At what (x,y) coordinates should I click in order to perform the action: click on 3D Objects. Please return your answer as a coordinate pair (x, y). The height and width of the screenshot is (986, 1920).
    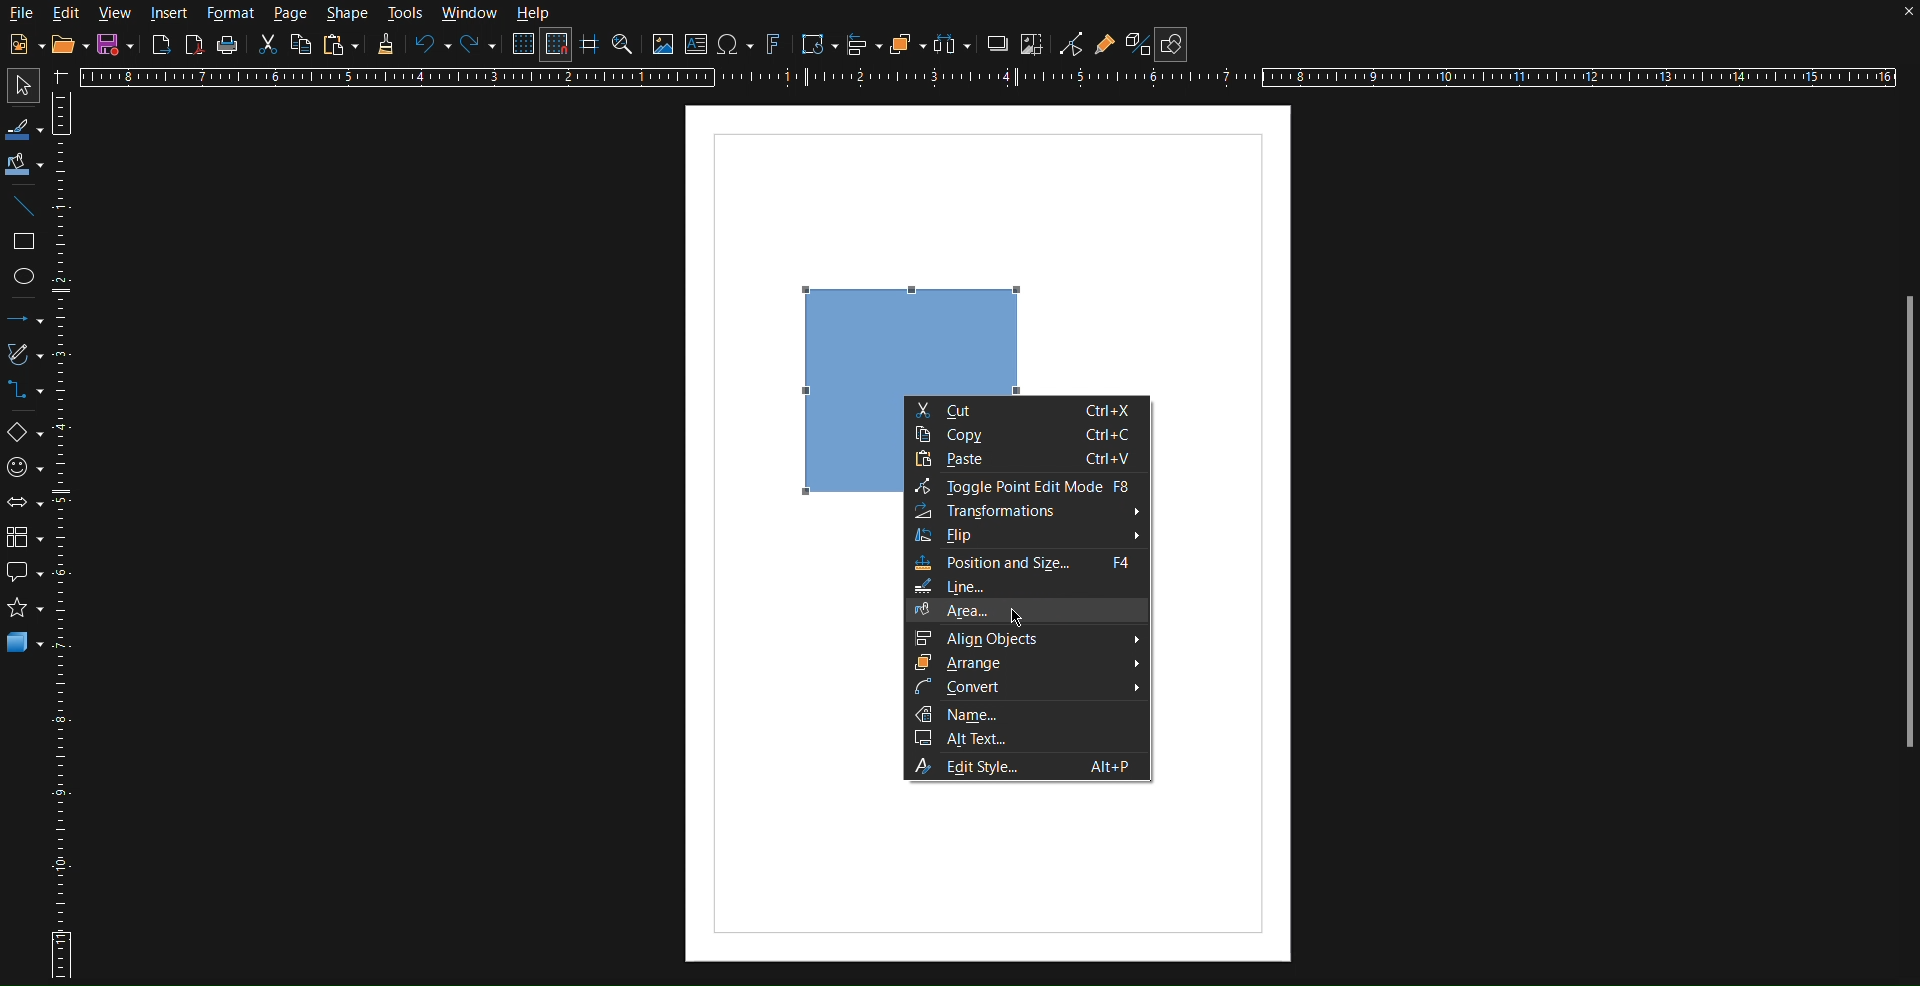
    Looking at the image, I should click on (25, 647).